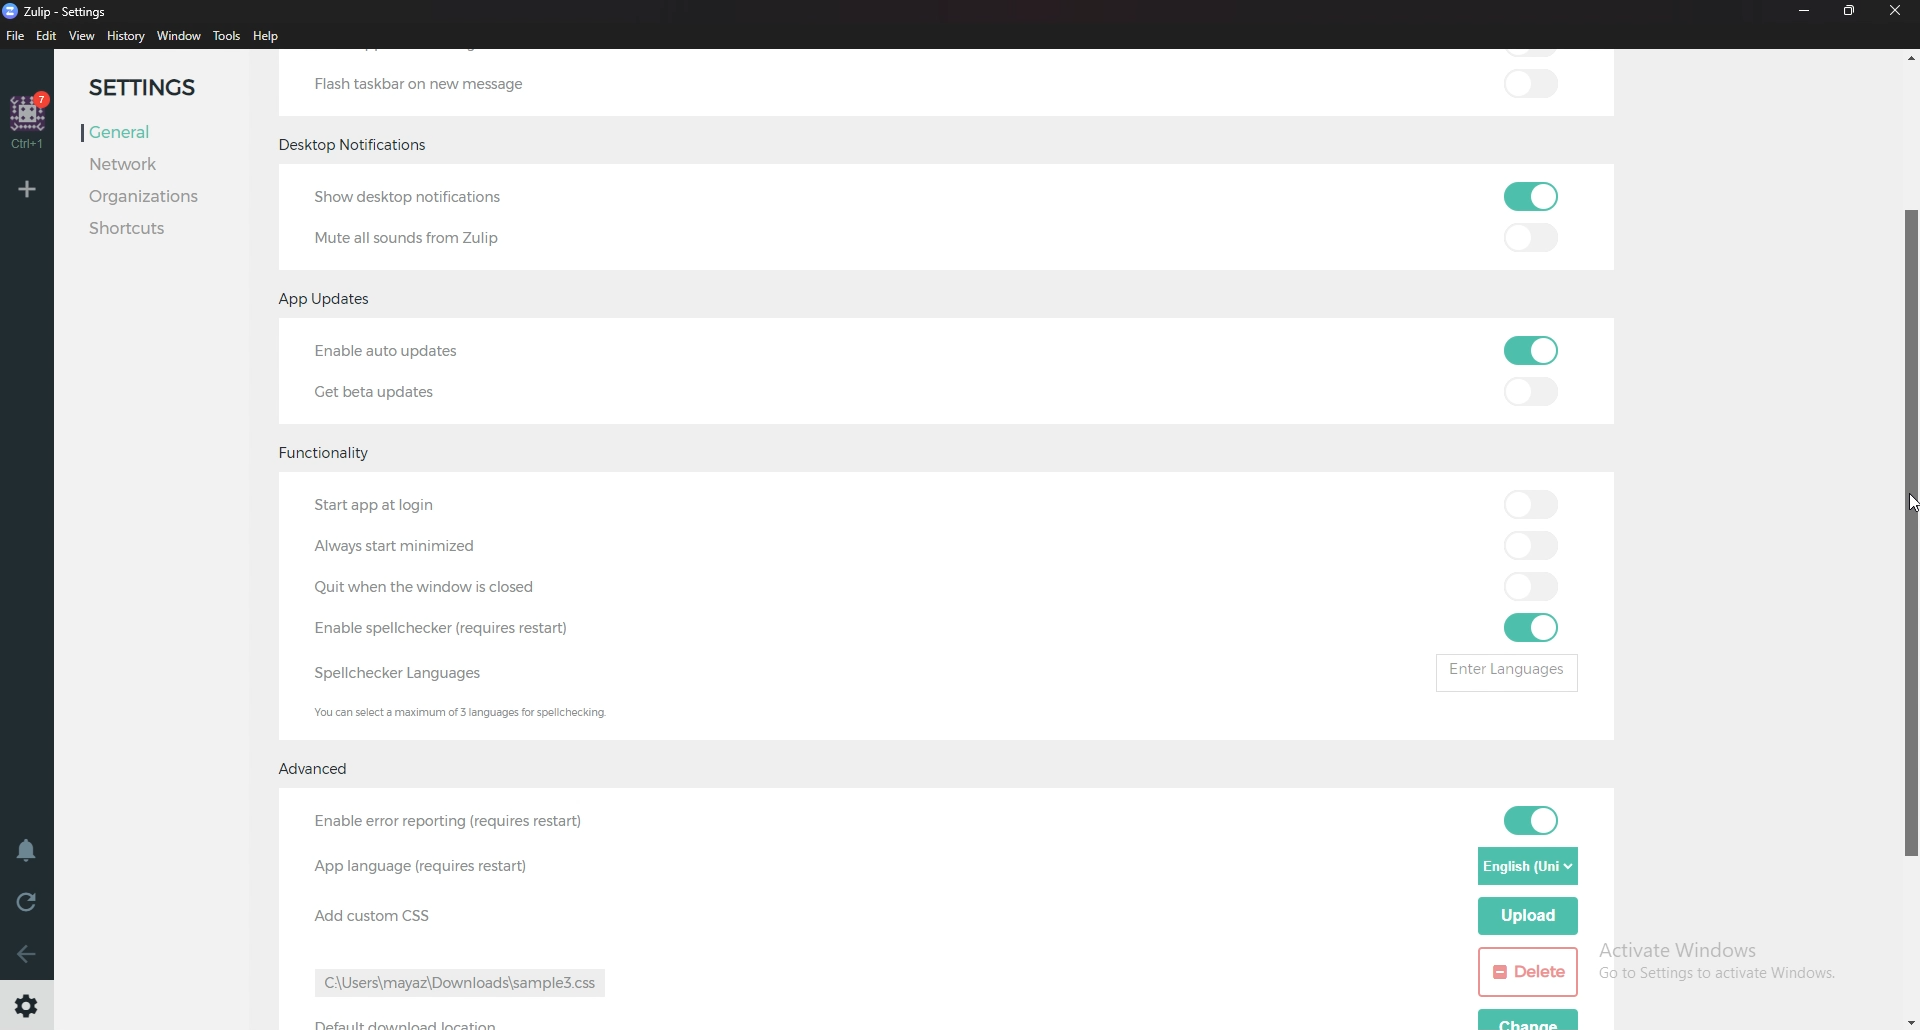  I want to click on Settings, so click(30, 1003).